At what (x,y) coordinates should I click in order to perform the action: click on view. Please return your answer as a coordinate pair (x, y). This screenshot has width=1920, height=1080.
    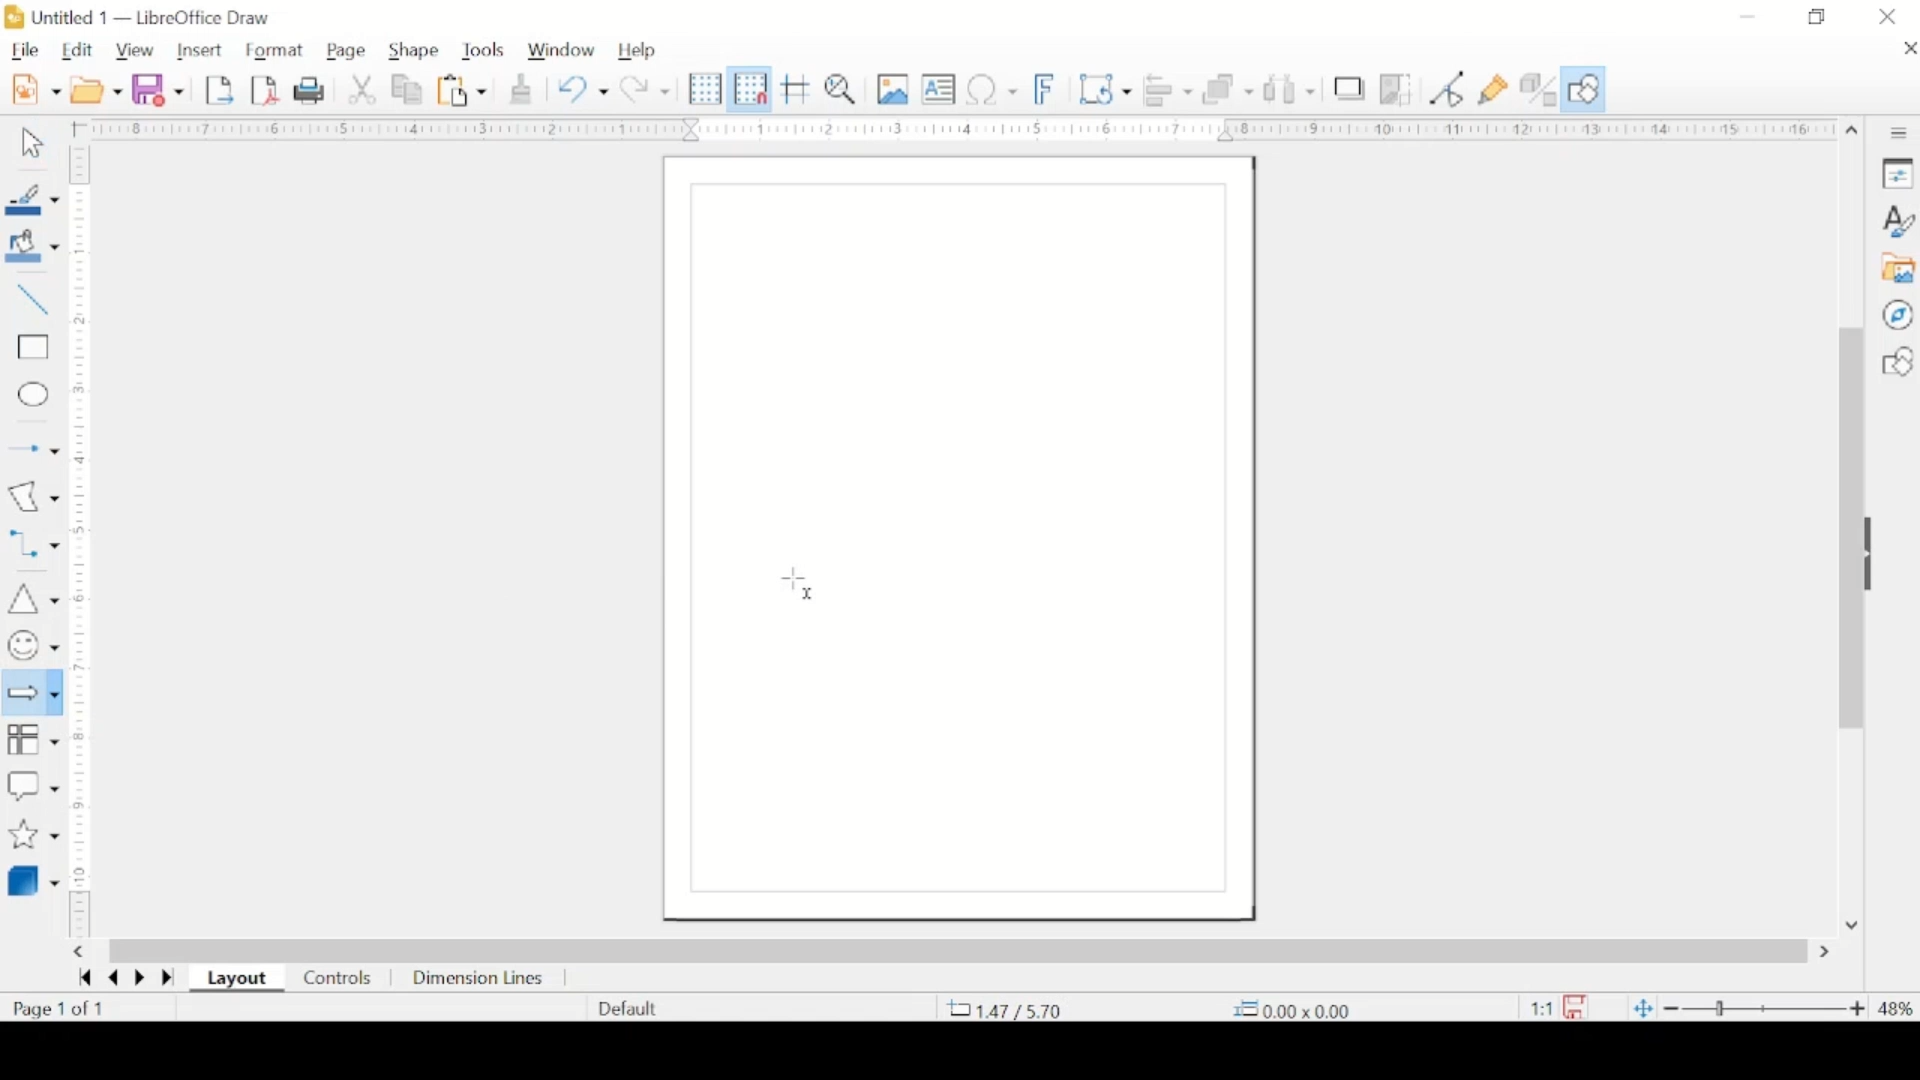
    Looking at the image, I should click on (133, 51).